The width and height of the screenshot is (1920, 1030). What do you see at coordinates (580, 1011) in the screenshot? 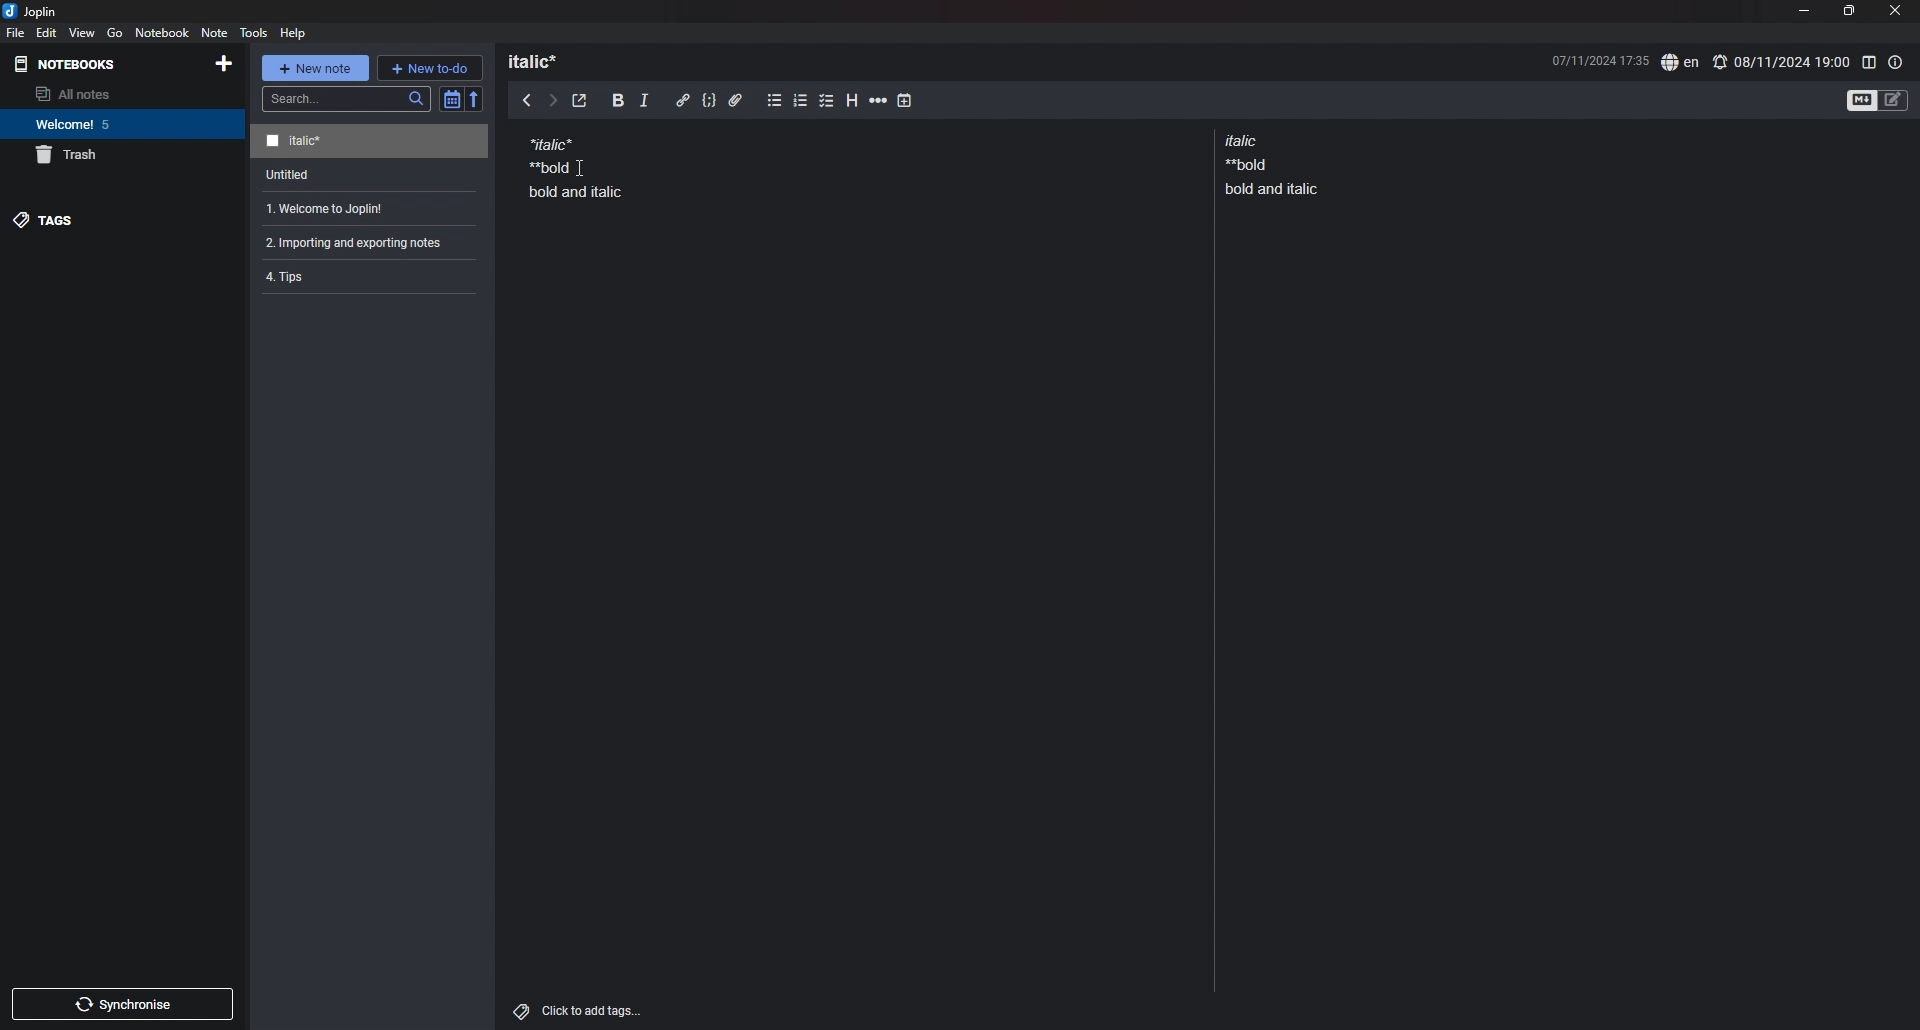
I see `add tags` at bounding box center [580, 1011].